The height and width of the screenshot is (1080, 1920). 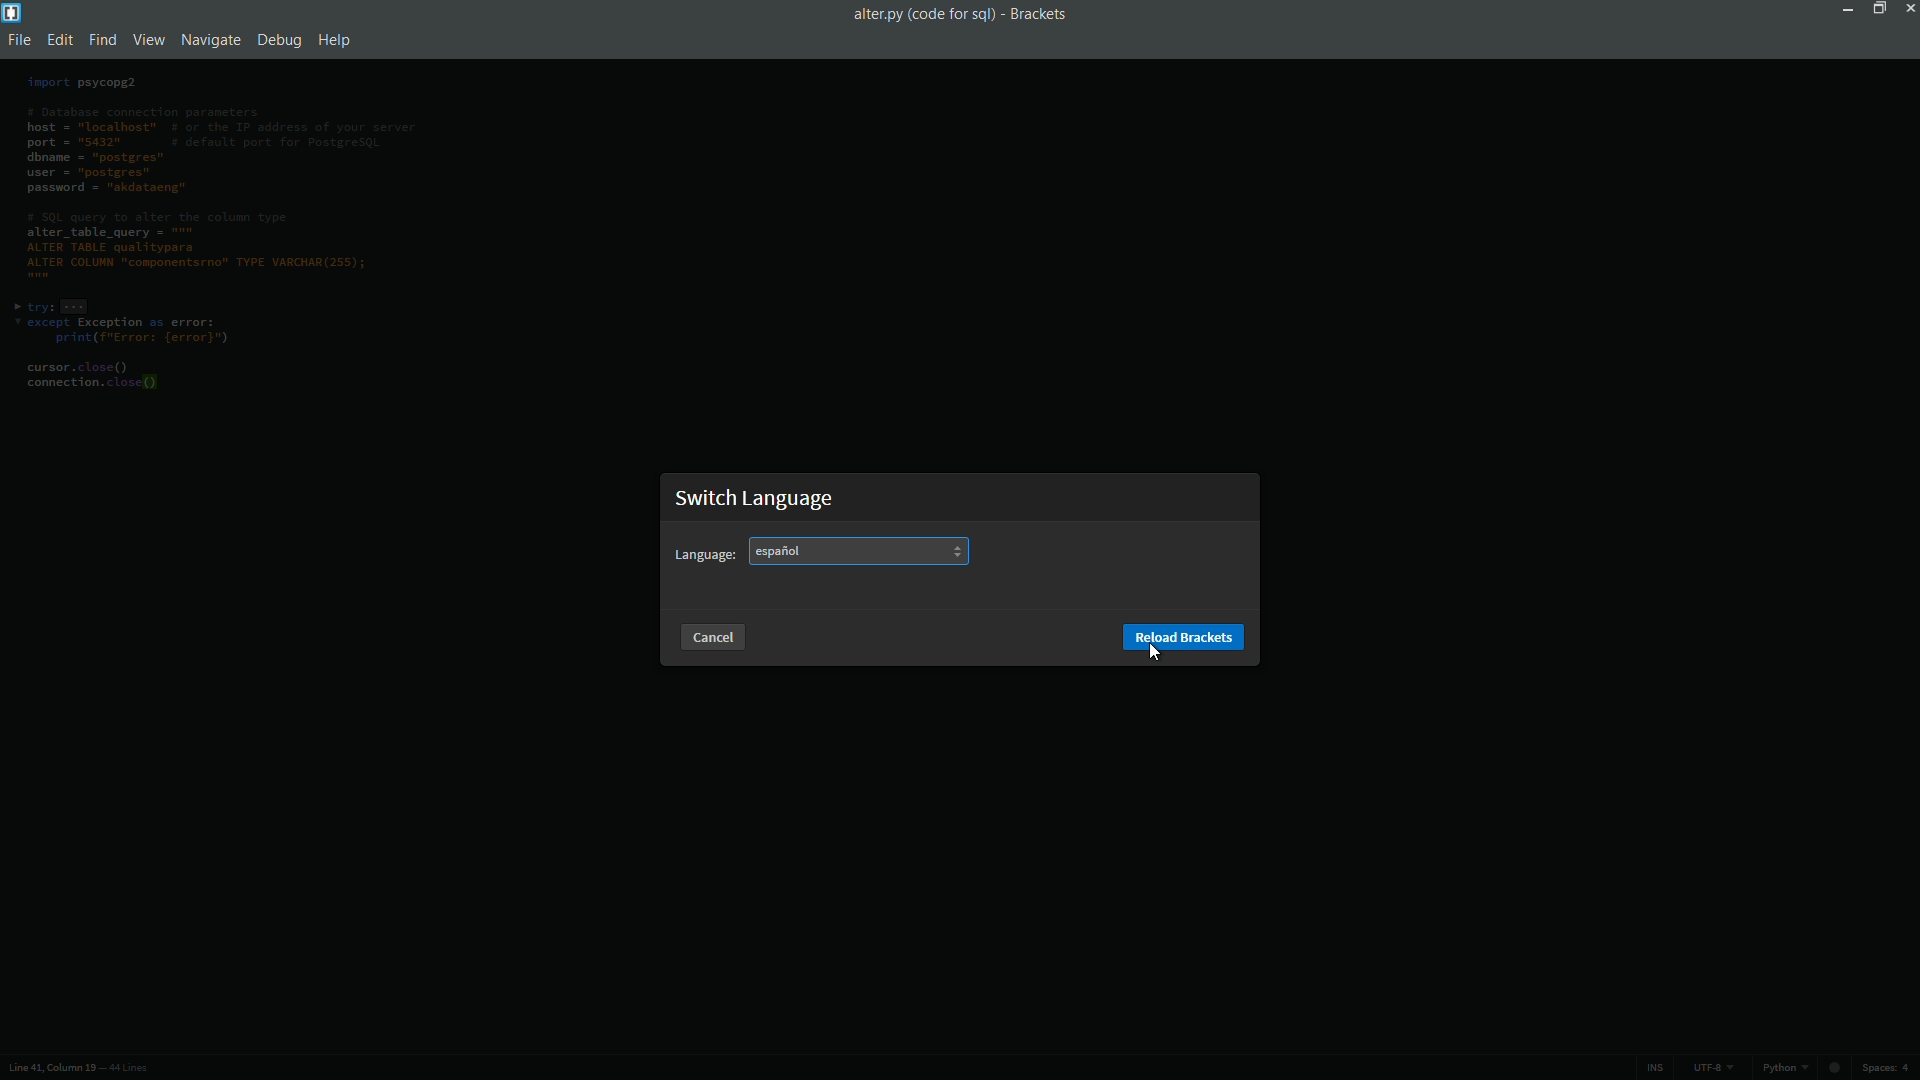 I want to click on find menu, so click(x=103, y=40).